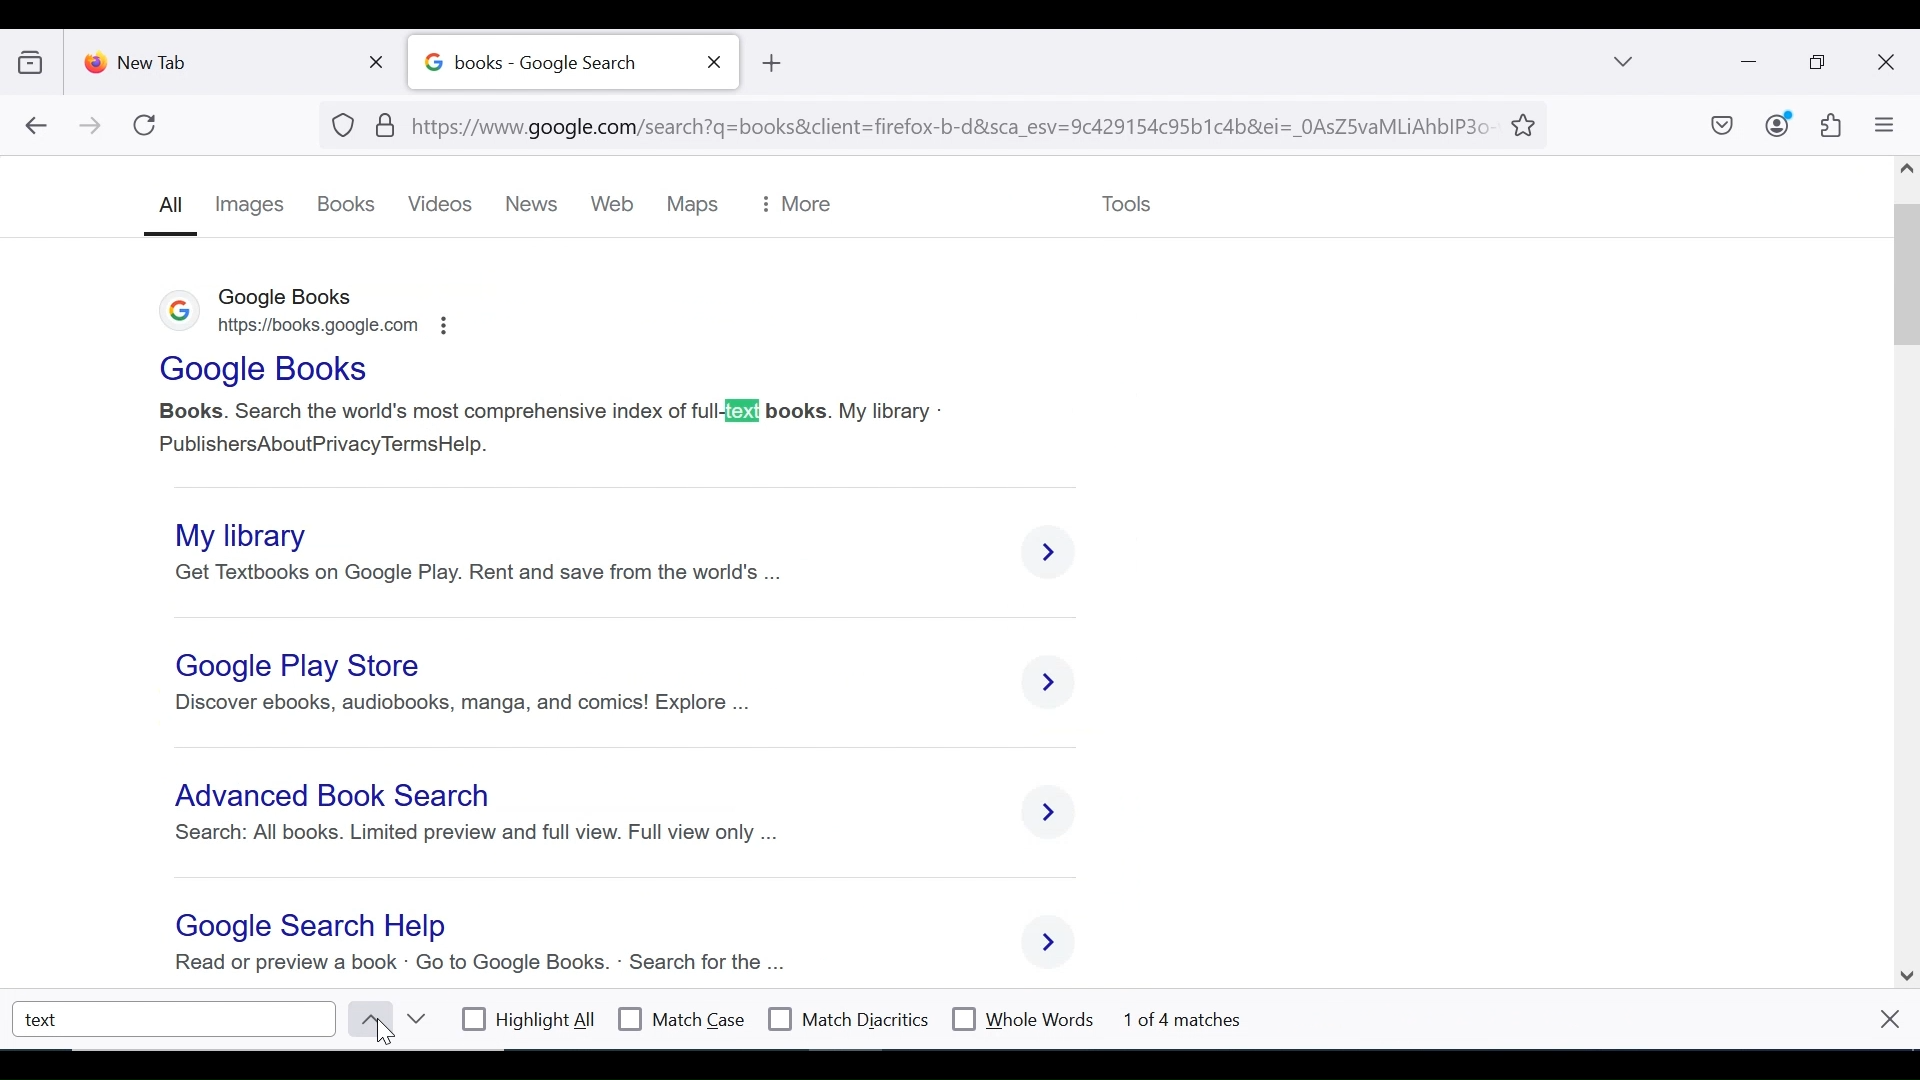  I want to click on account, so click(1779, 124).